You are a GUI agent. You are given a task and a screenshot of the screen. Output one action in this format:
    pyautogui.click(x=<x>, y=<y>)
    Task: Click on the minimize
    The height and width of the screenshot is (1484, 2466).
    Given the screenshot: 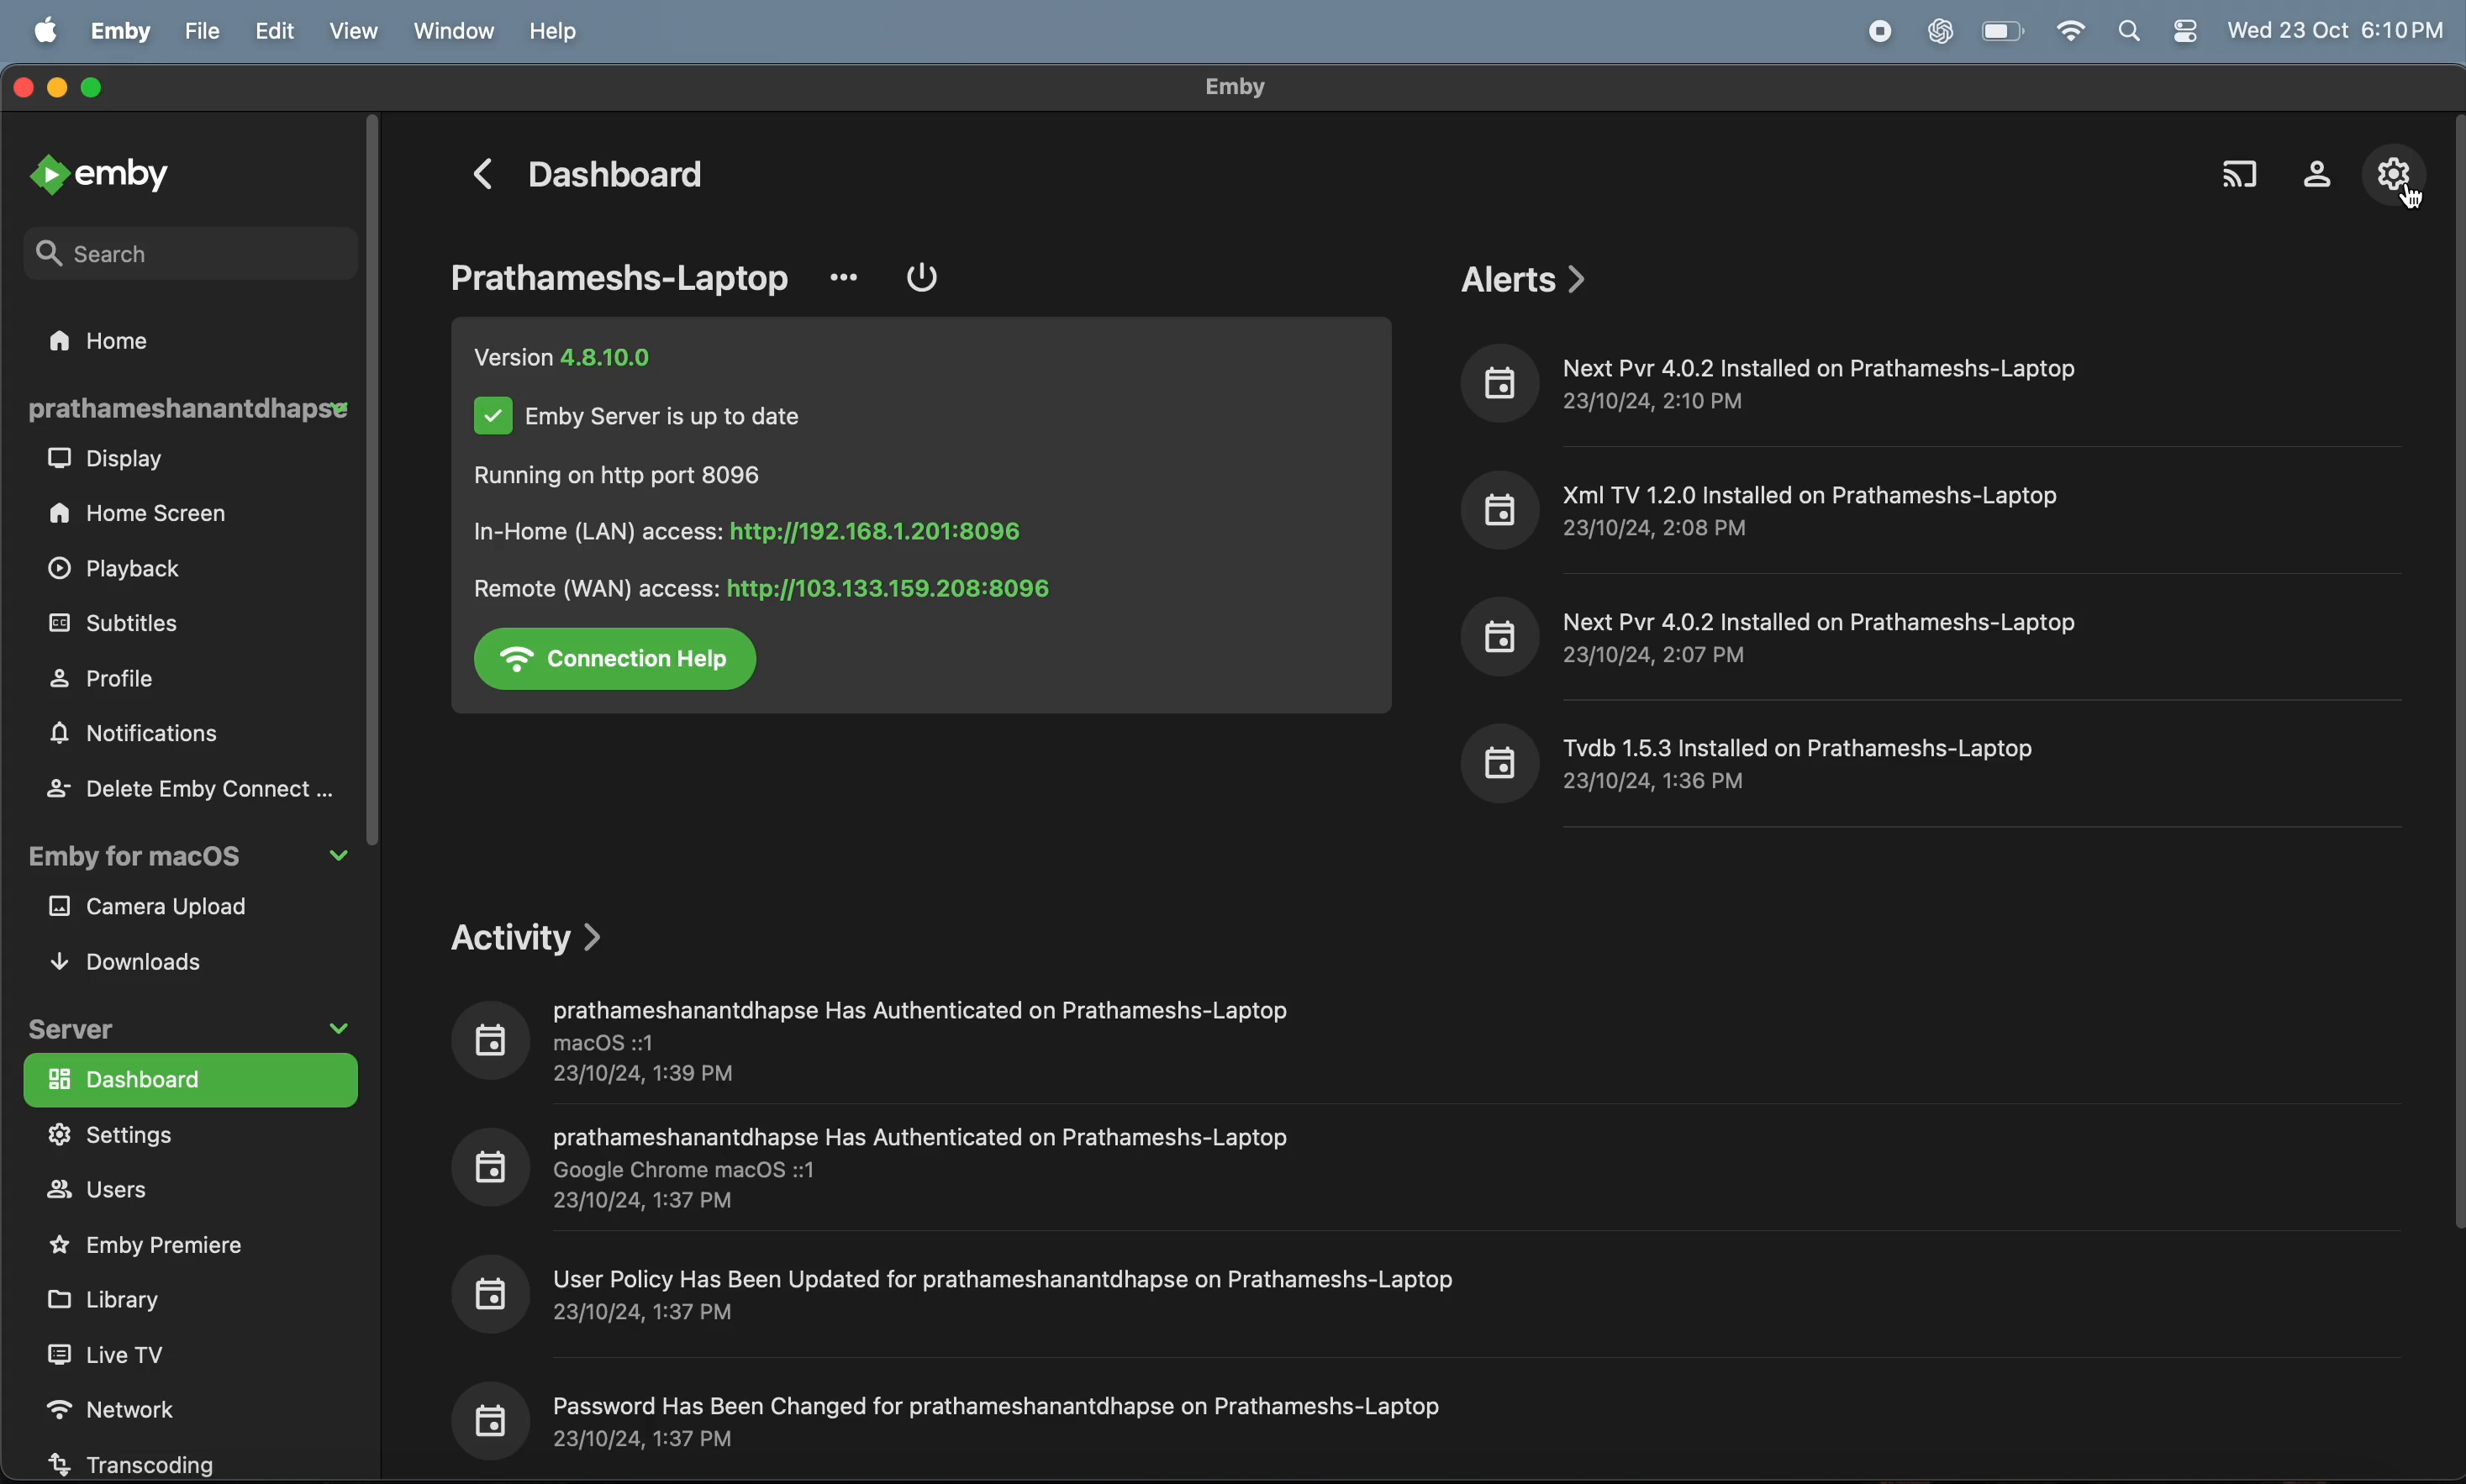 What is the action you would take?
    pyautogui.click(x=59, y=86)
    